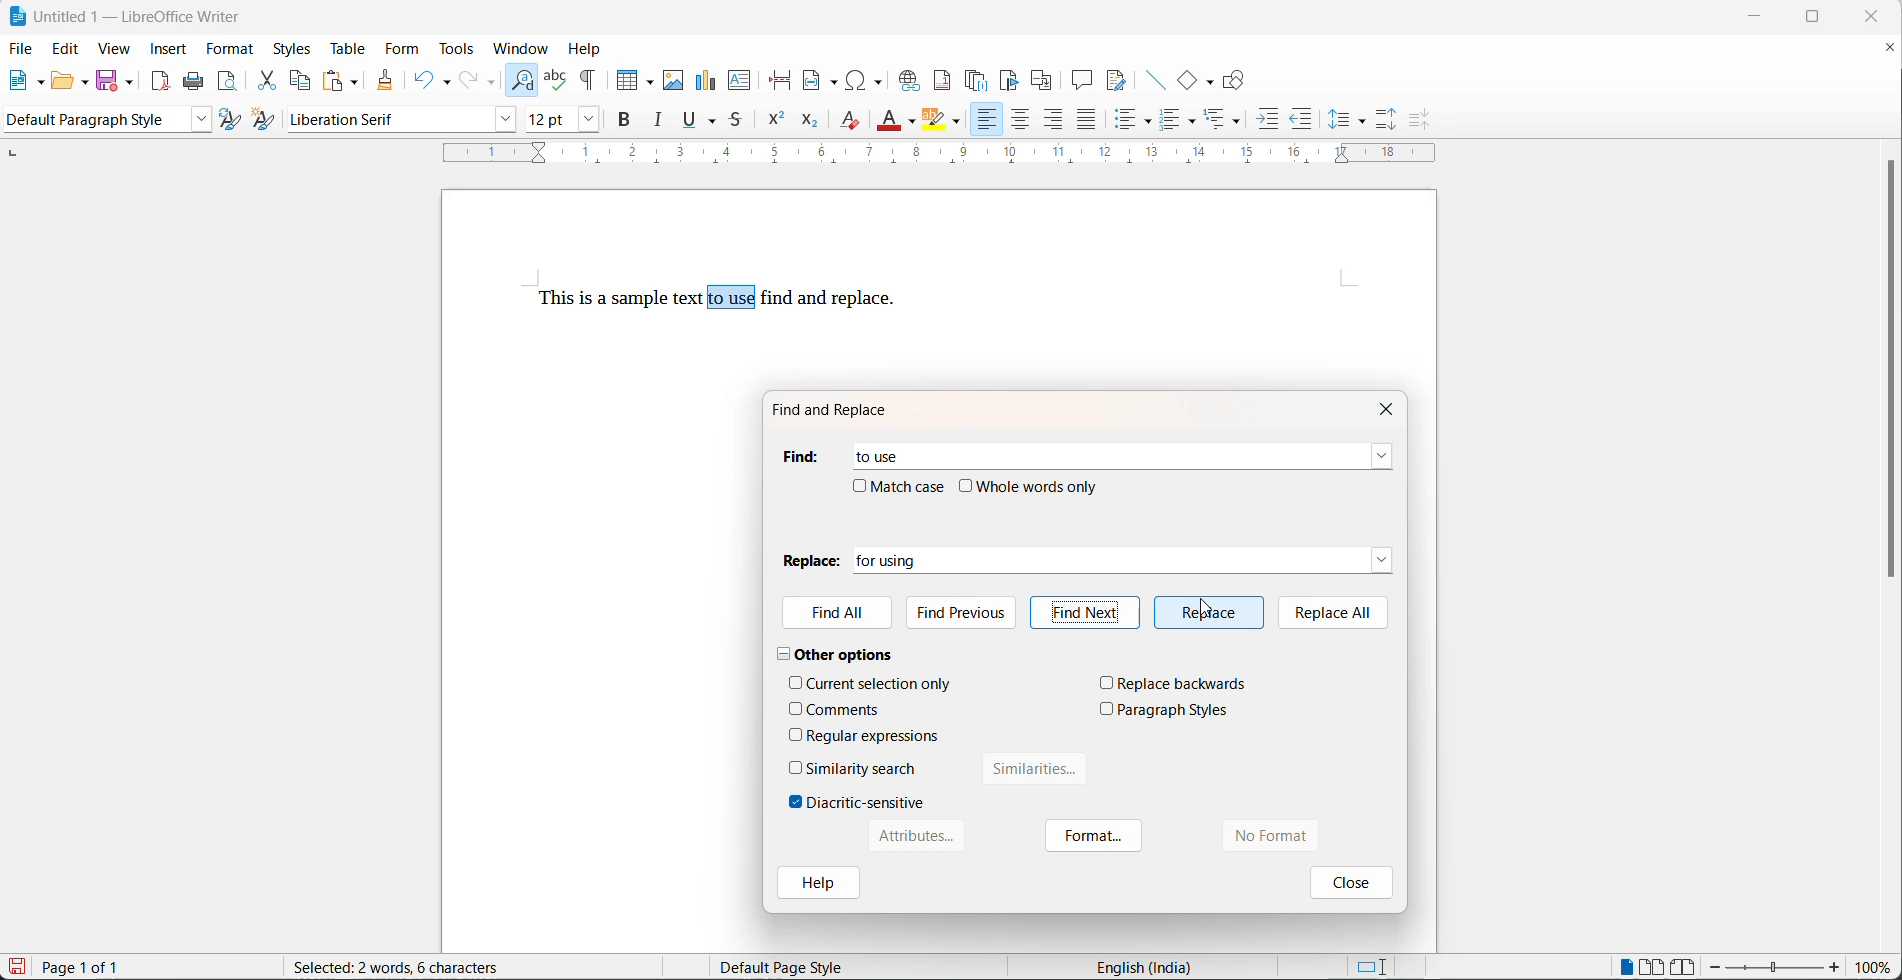  I want to click on edit, so click(67, 50).